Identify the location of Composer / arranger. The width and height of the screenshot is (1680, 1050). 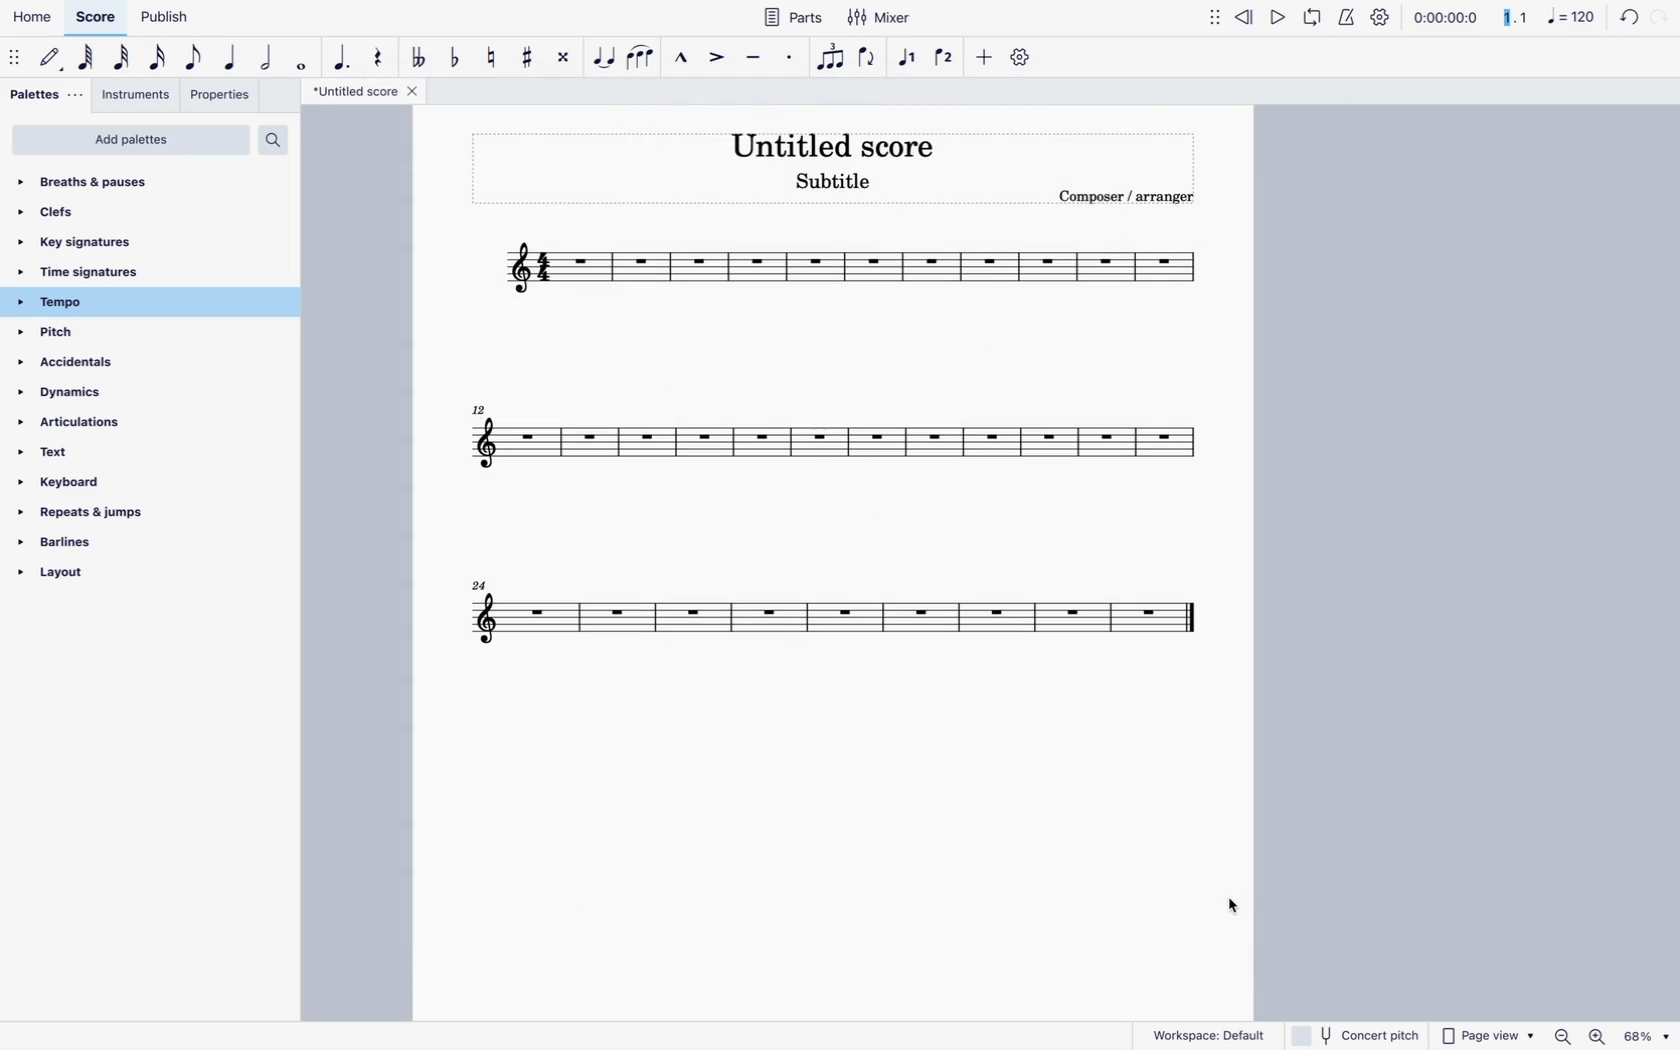
(1122, 194).